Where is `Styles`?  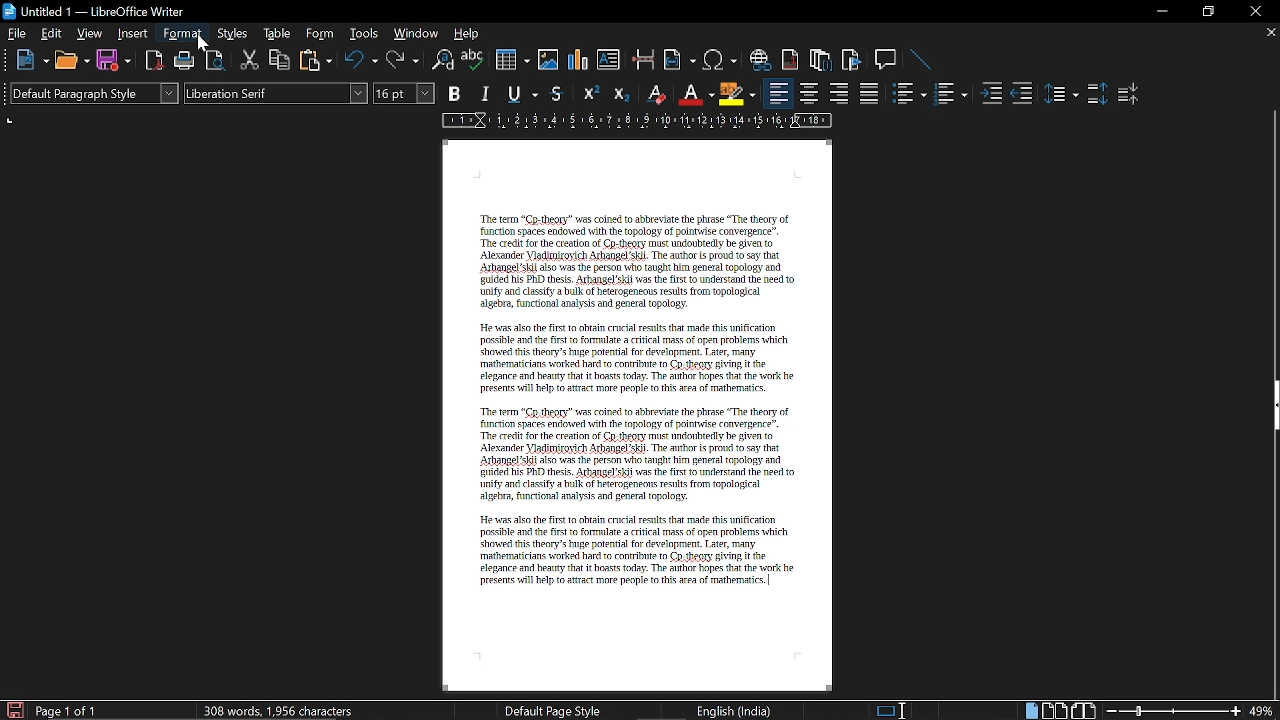
Styles is located at coordinates (234, 34).